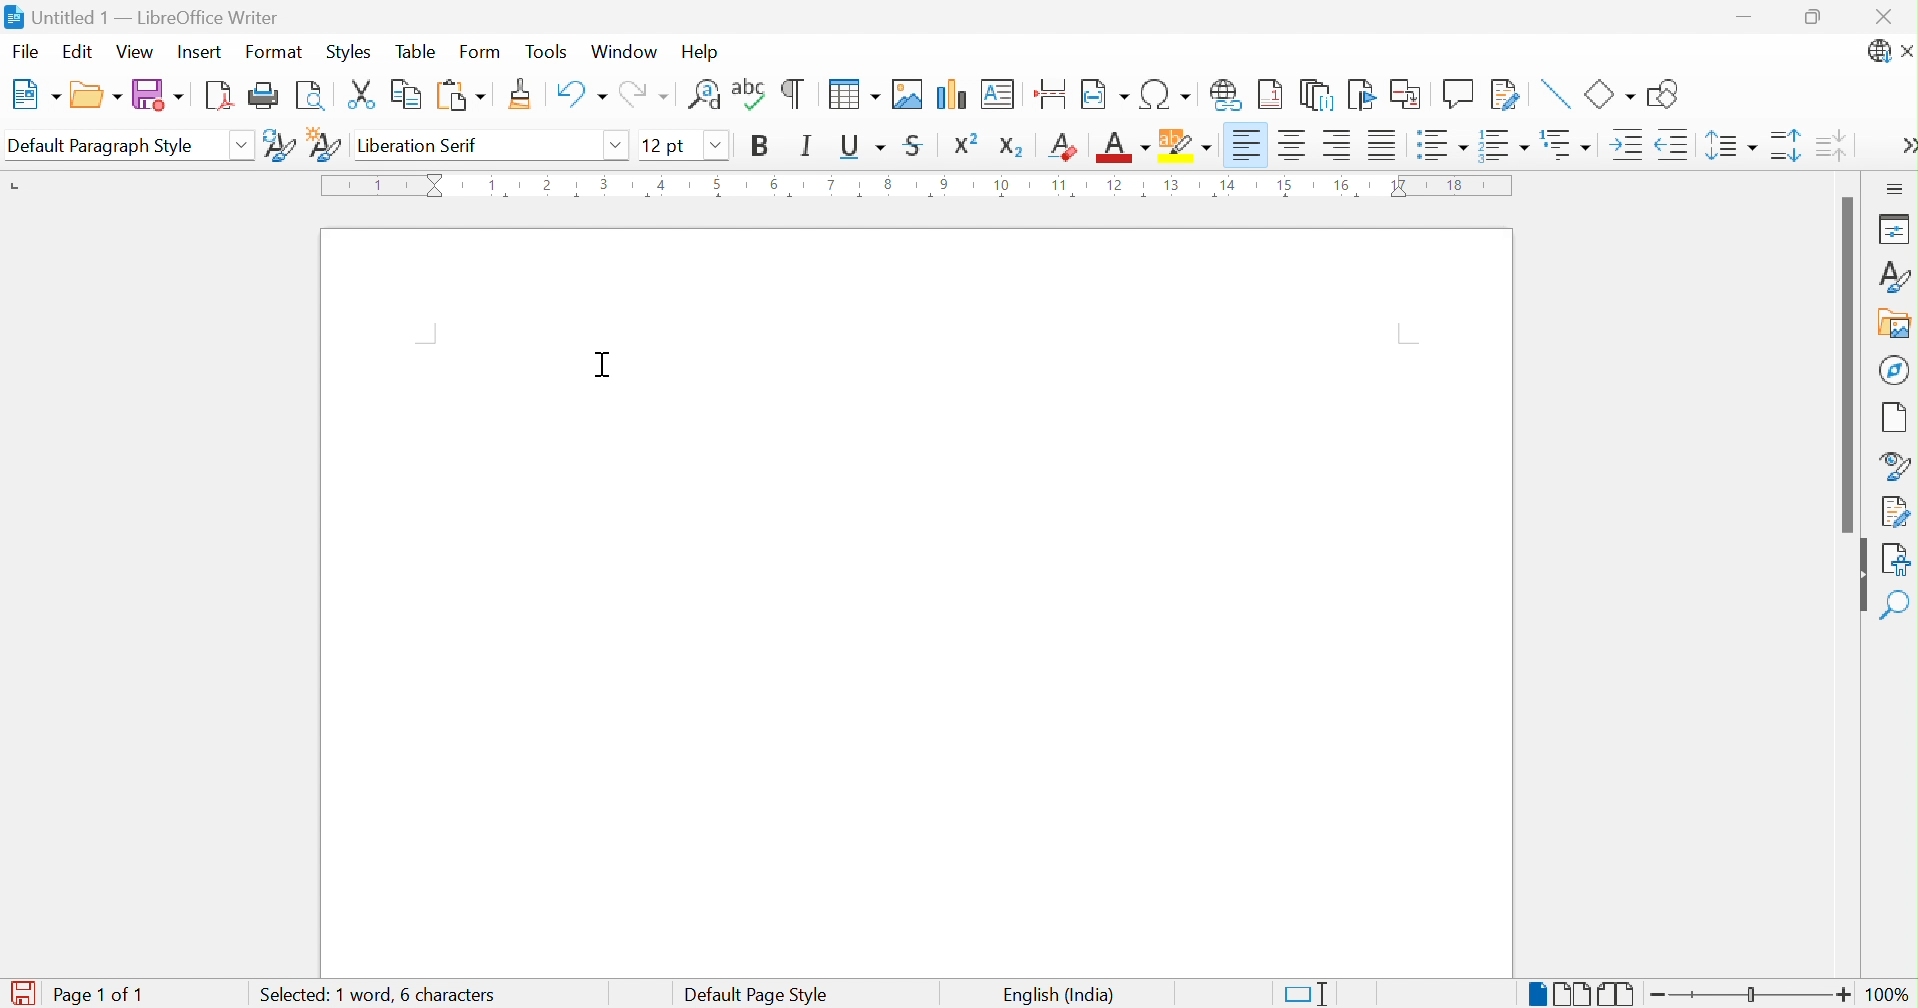 This screenshot has width=1918, height=1008. What do you see at coordinates (1894, 998) in the screenshot?
I see `100%` at bounding box center [1894, 998].